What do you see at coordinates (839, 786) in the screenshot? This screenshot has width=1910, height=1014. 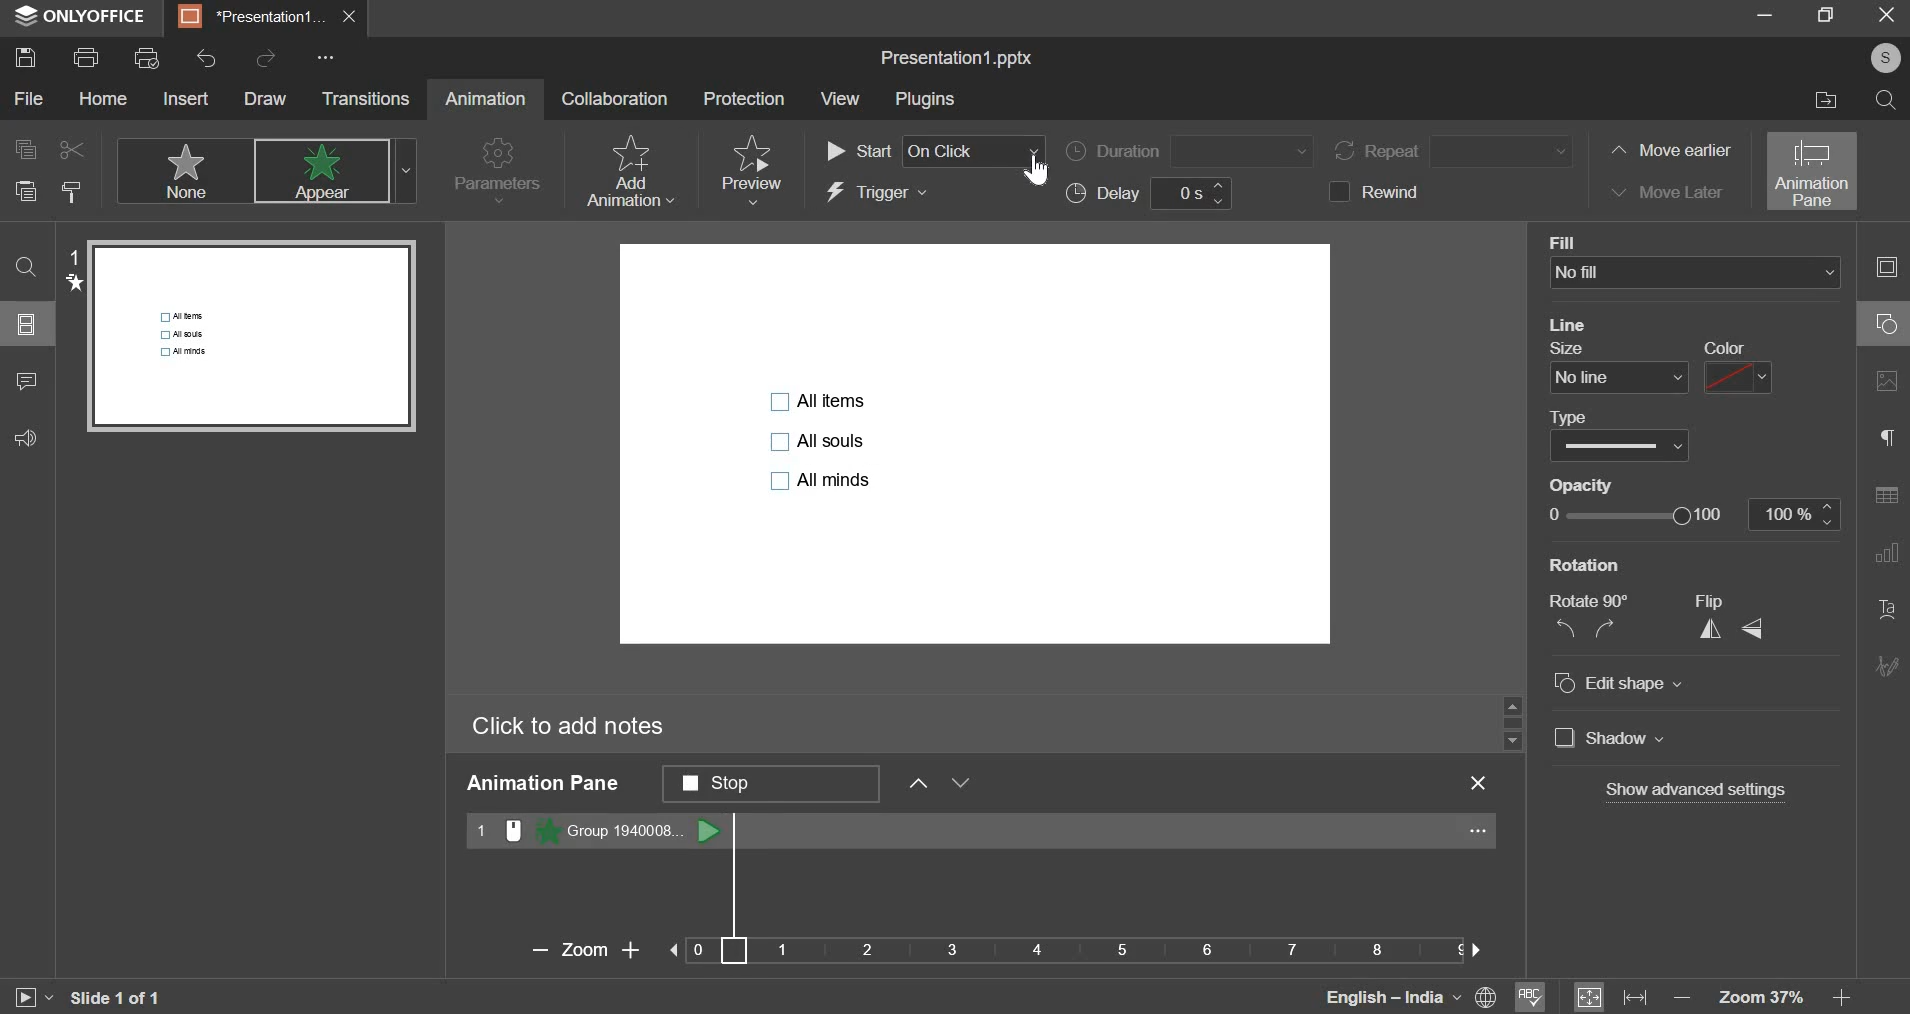 I see `animation pane` at bounding box center [839, 786].